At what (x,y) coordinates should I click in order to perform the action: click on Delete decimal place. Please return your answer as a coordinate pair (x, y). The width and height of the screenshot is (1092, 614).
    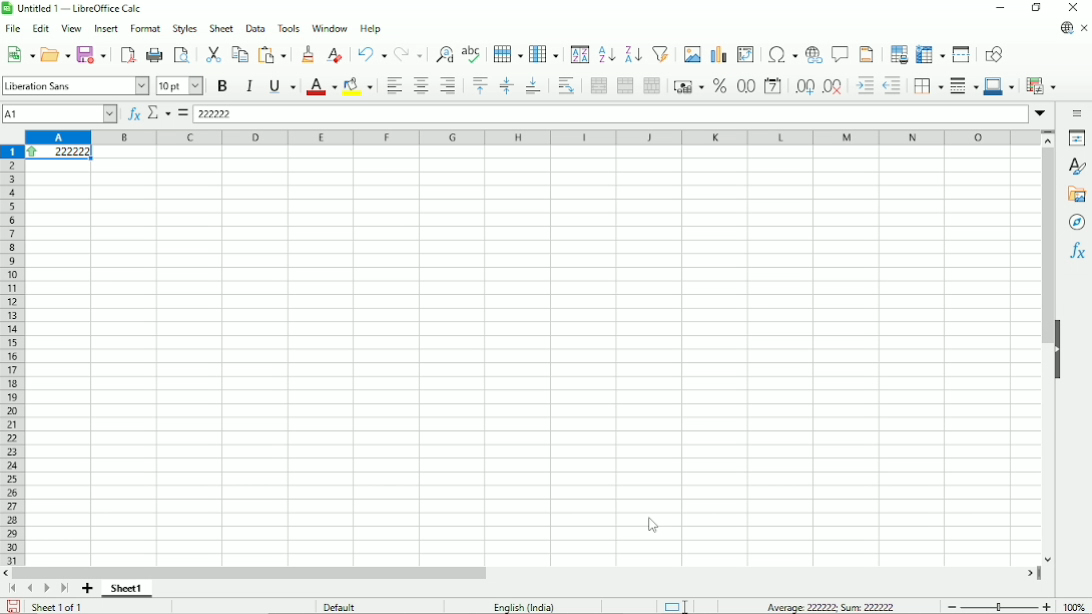
    Looking at the image, I should click on (834, 87).